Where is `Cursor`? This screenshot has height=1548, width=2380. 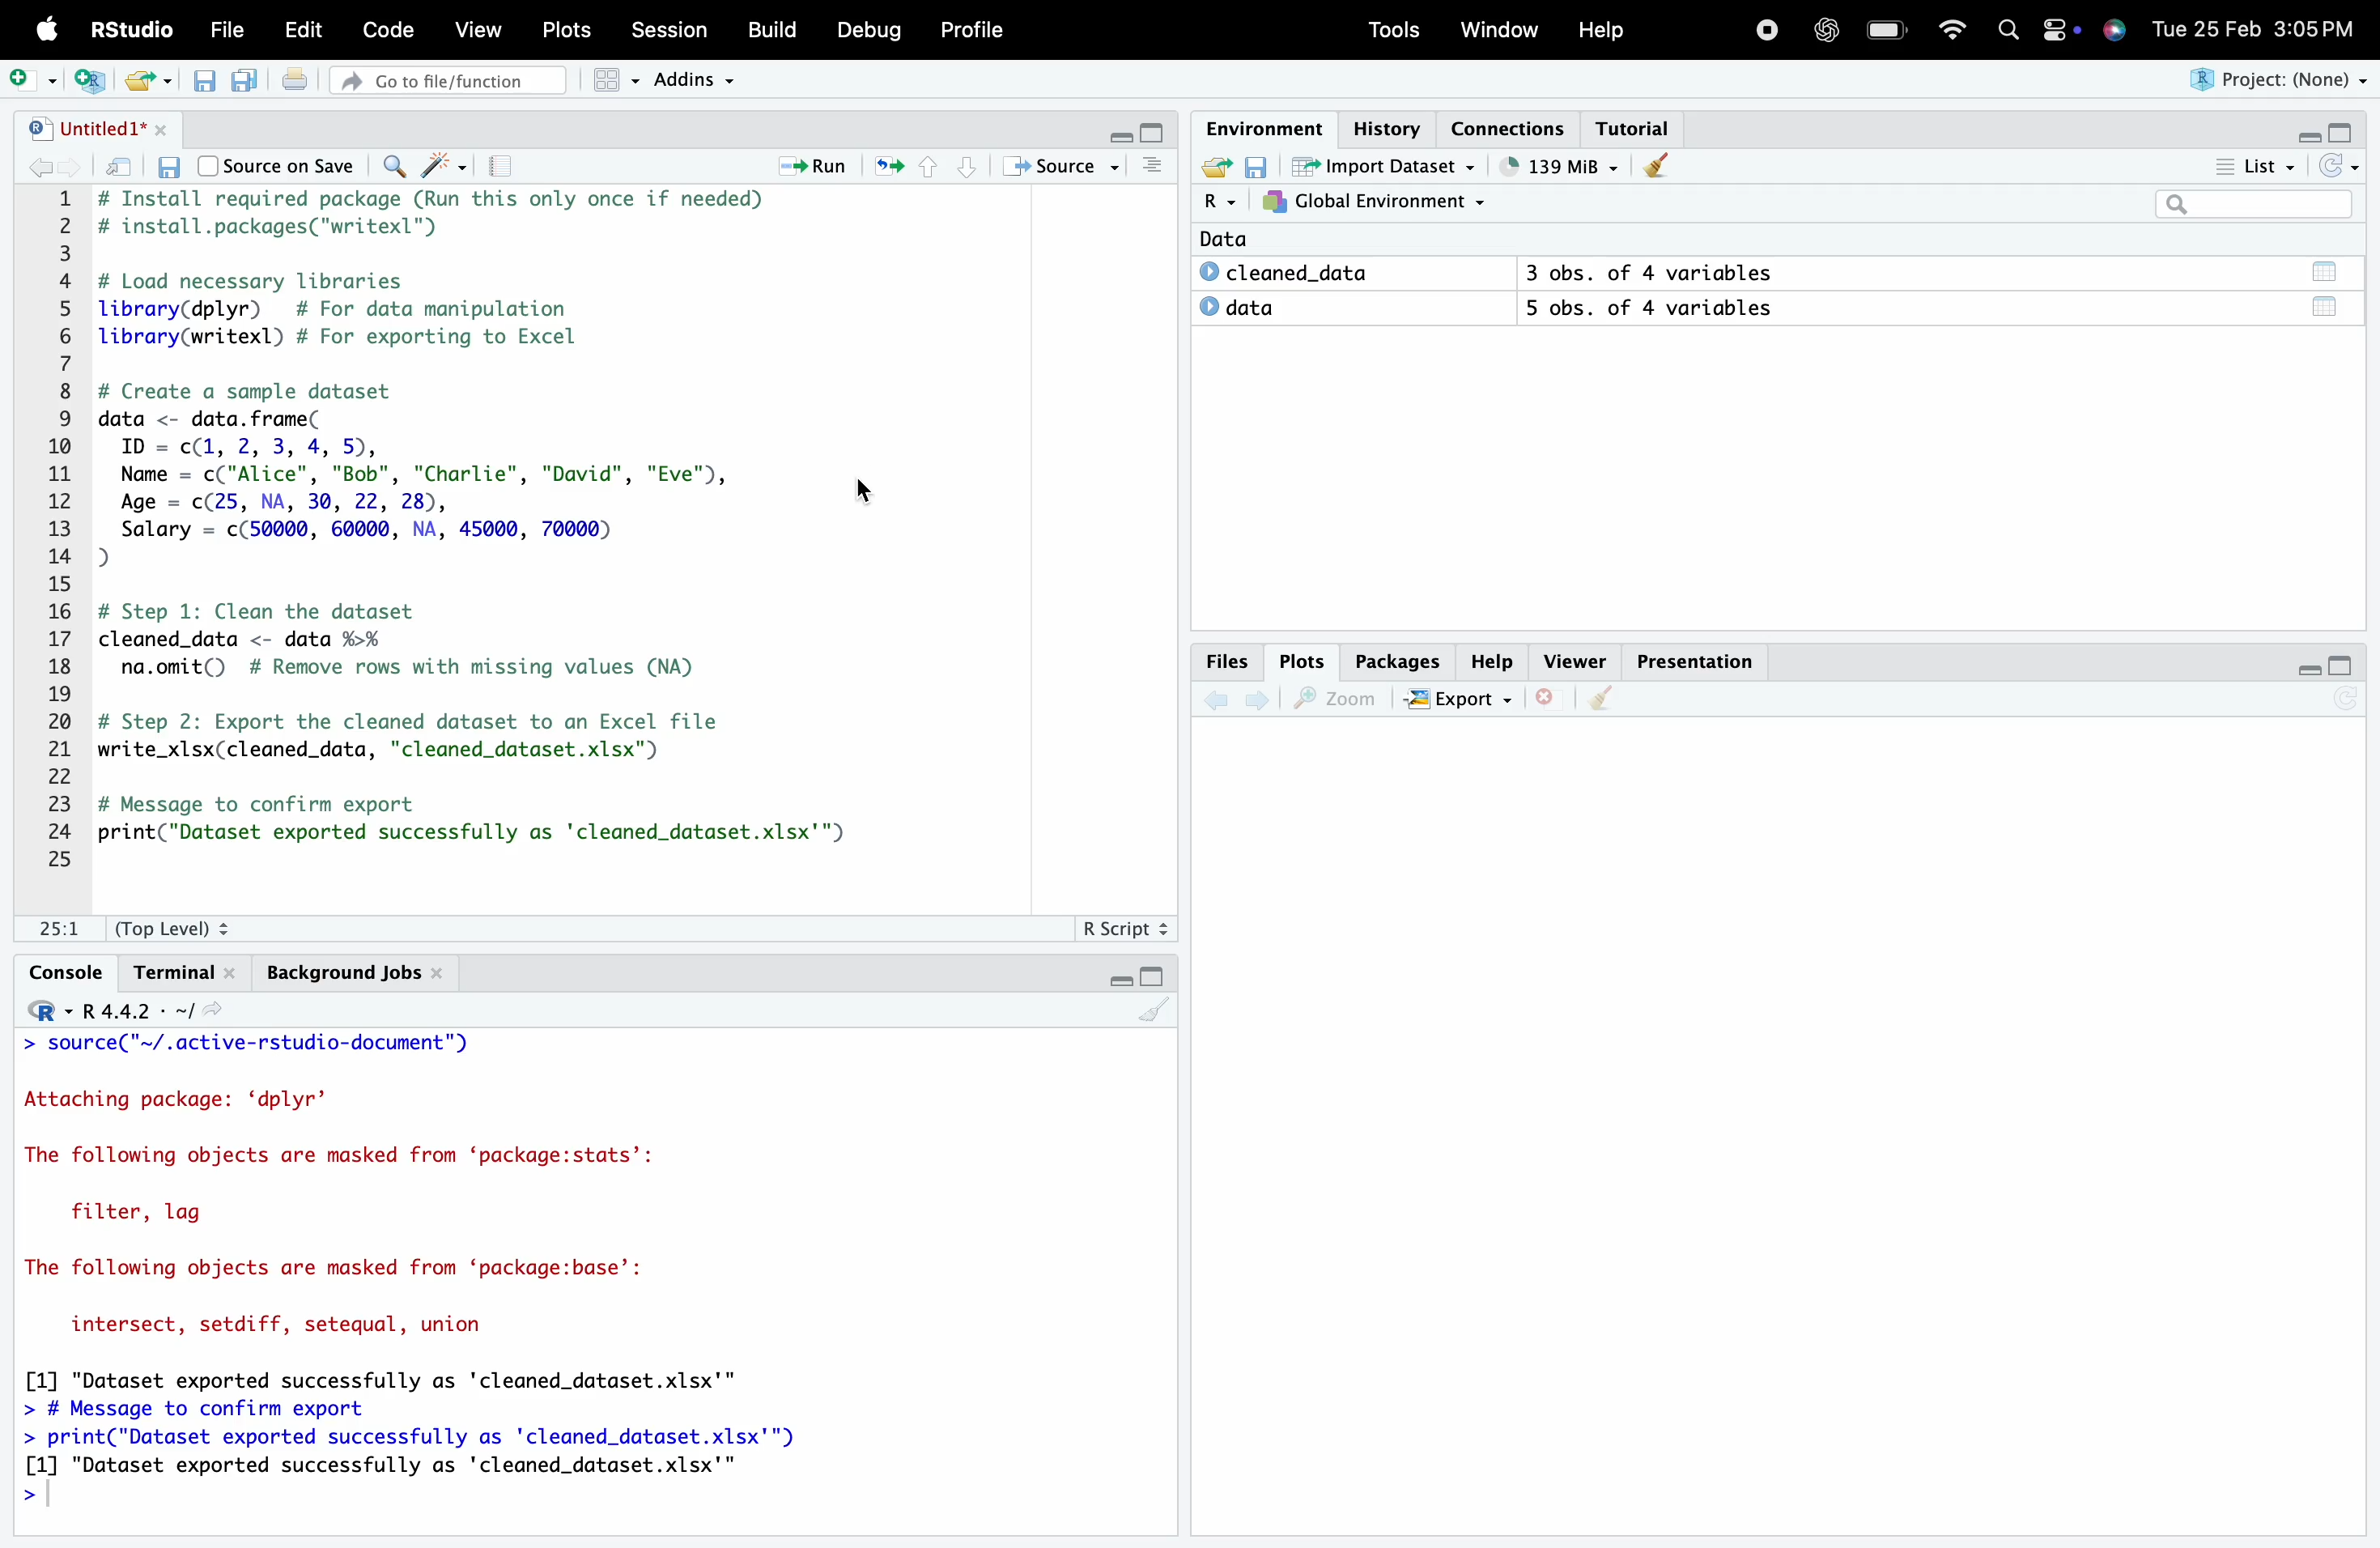
Cursor is located at coordinates (868, 498).